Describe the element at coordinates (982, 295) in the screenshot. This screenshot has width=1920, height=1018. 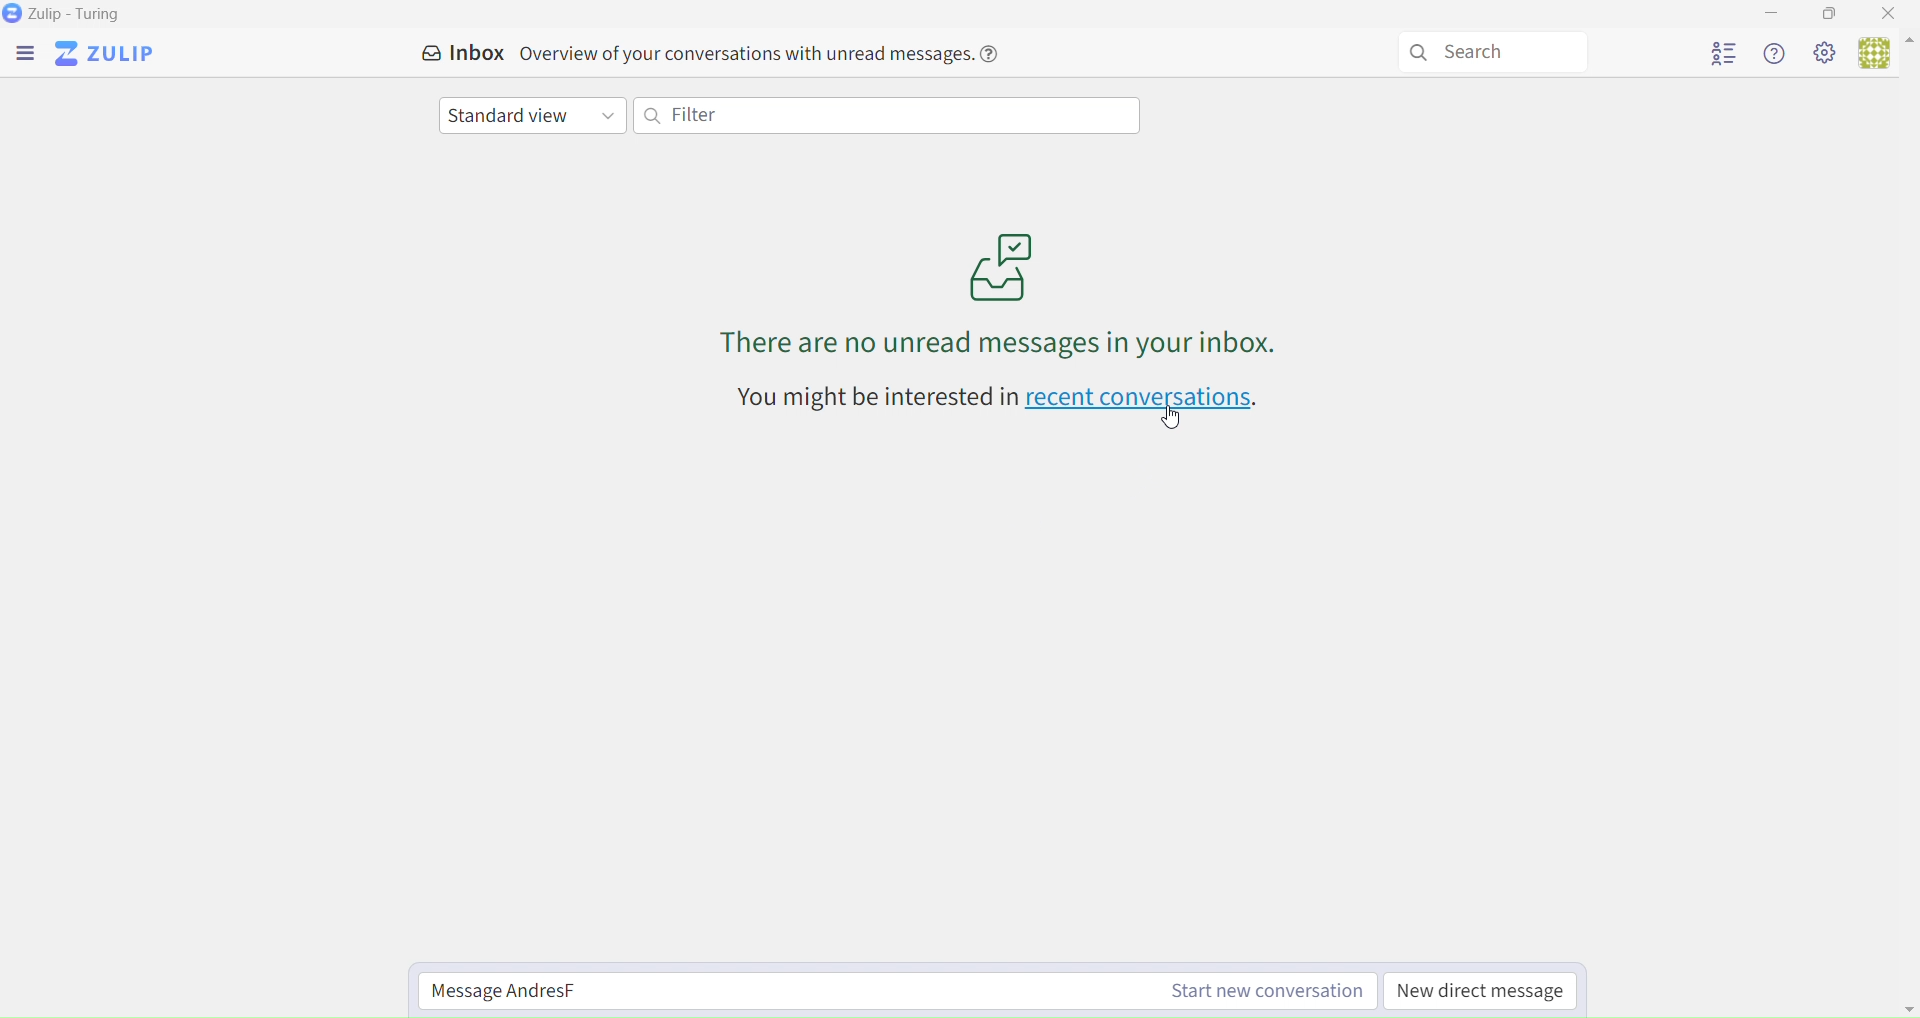
I see `Messages` at that location.